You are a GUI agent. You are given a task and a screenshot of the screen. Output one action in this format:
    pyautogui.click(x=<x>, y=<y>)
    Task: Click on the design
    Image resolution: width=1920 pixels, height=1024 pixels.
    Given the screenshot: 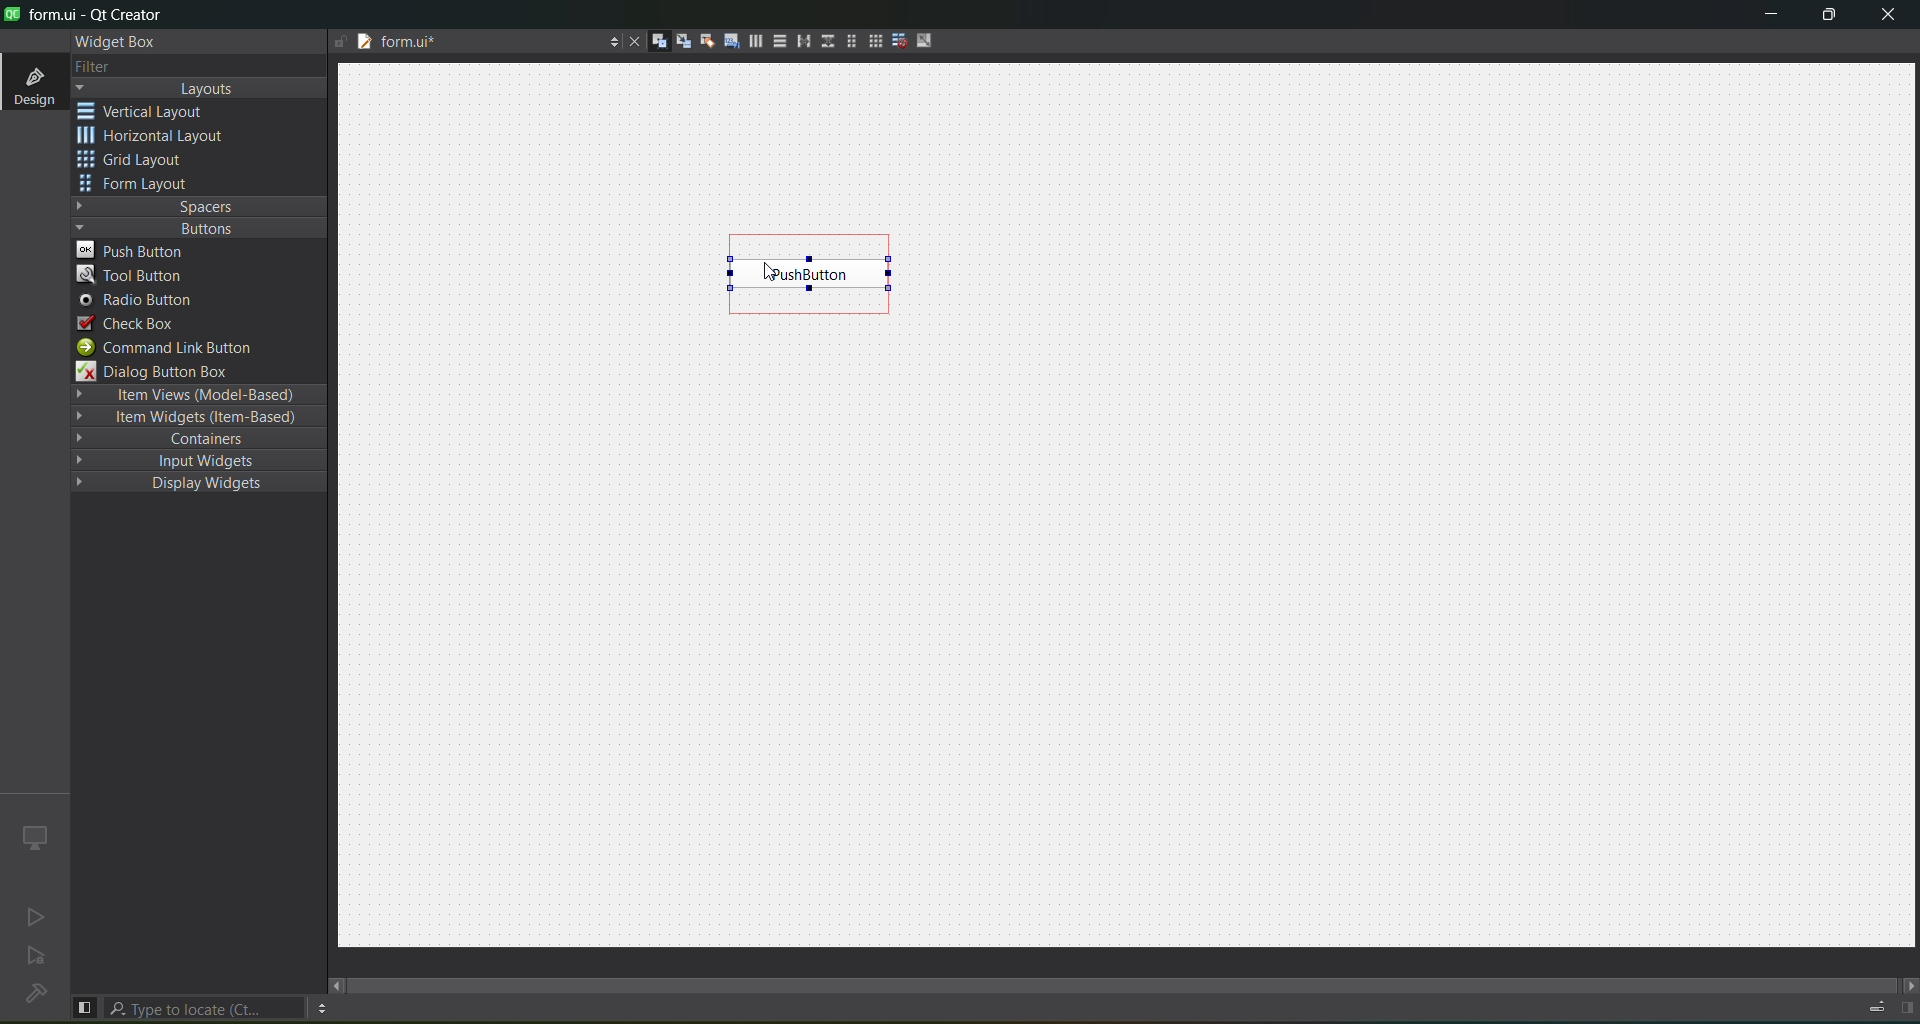 What is the action you would take?
    pyautogui.click(x=32, y=84)
    